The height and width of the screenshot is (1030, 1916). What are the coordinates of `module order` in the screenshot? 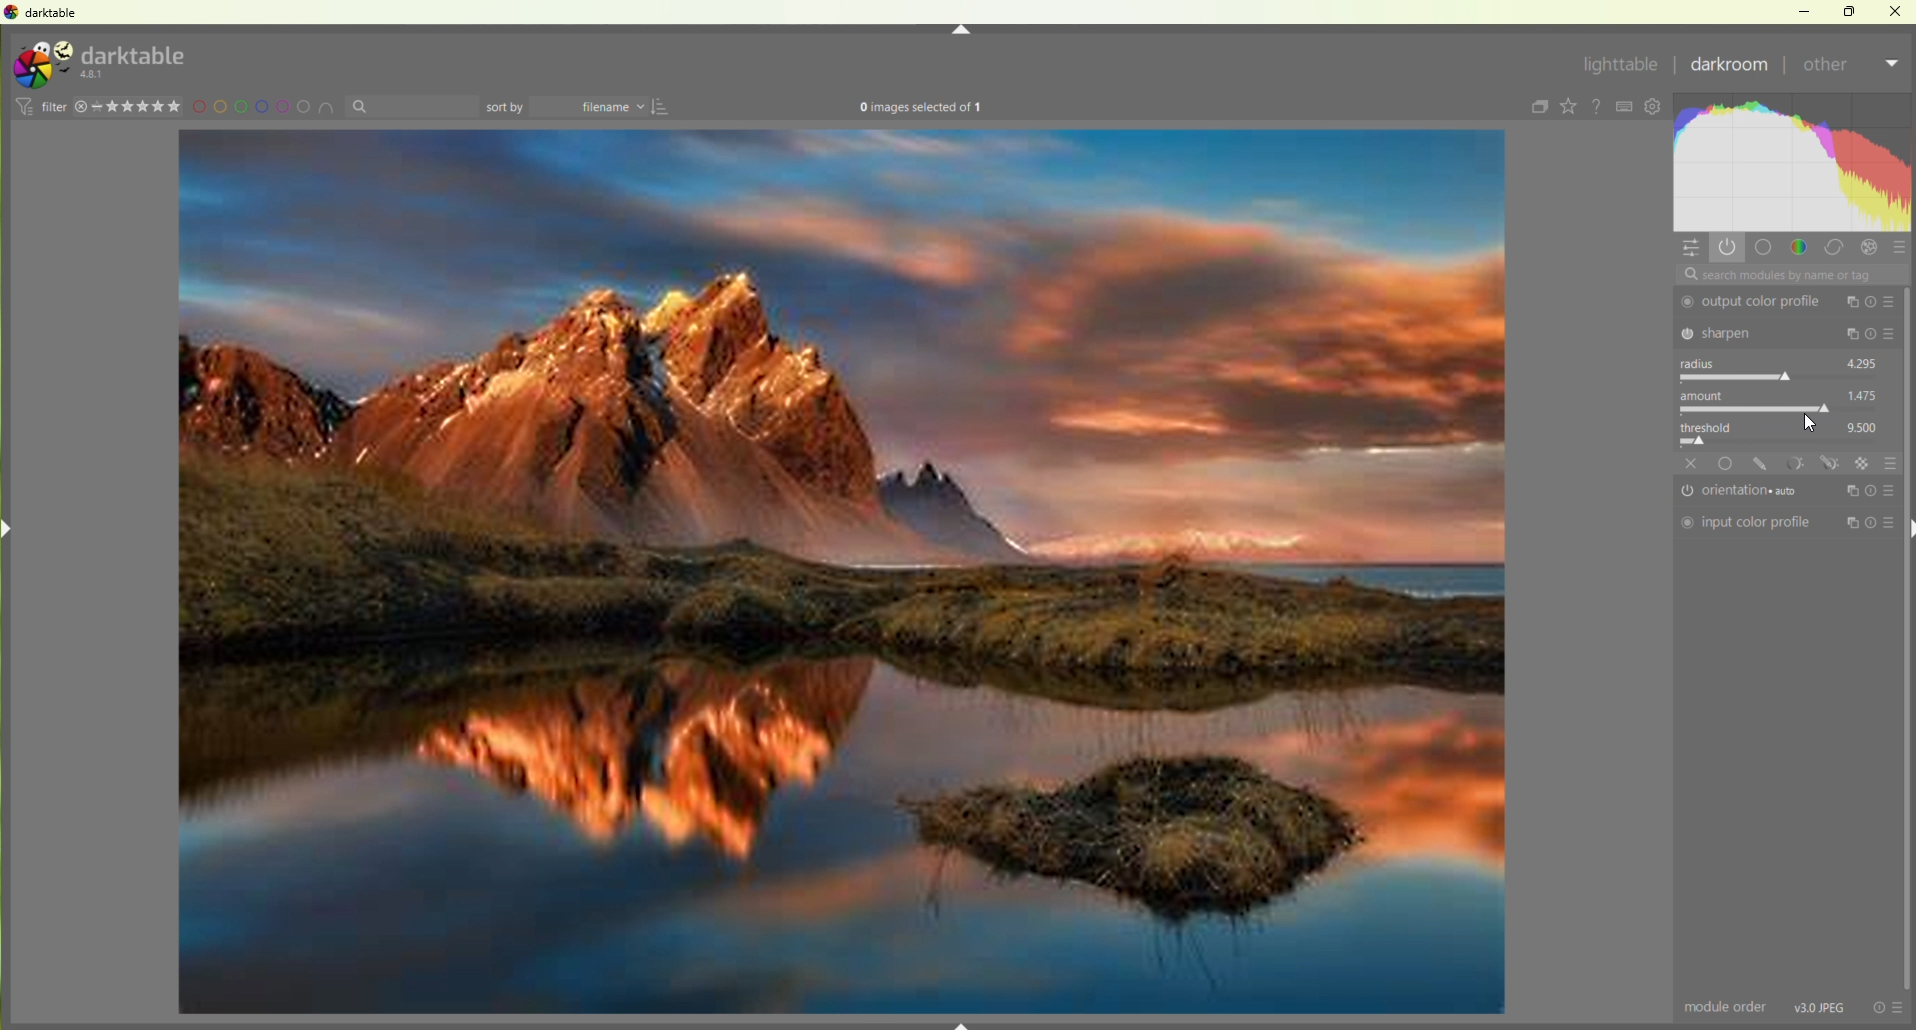 It's located at (1727, 1008).